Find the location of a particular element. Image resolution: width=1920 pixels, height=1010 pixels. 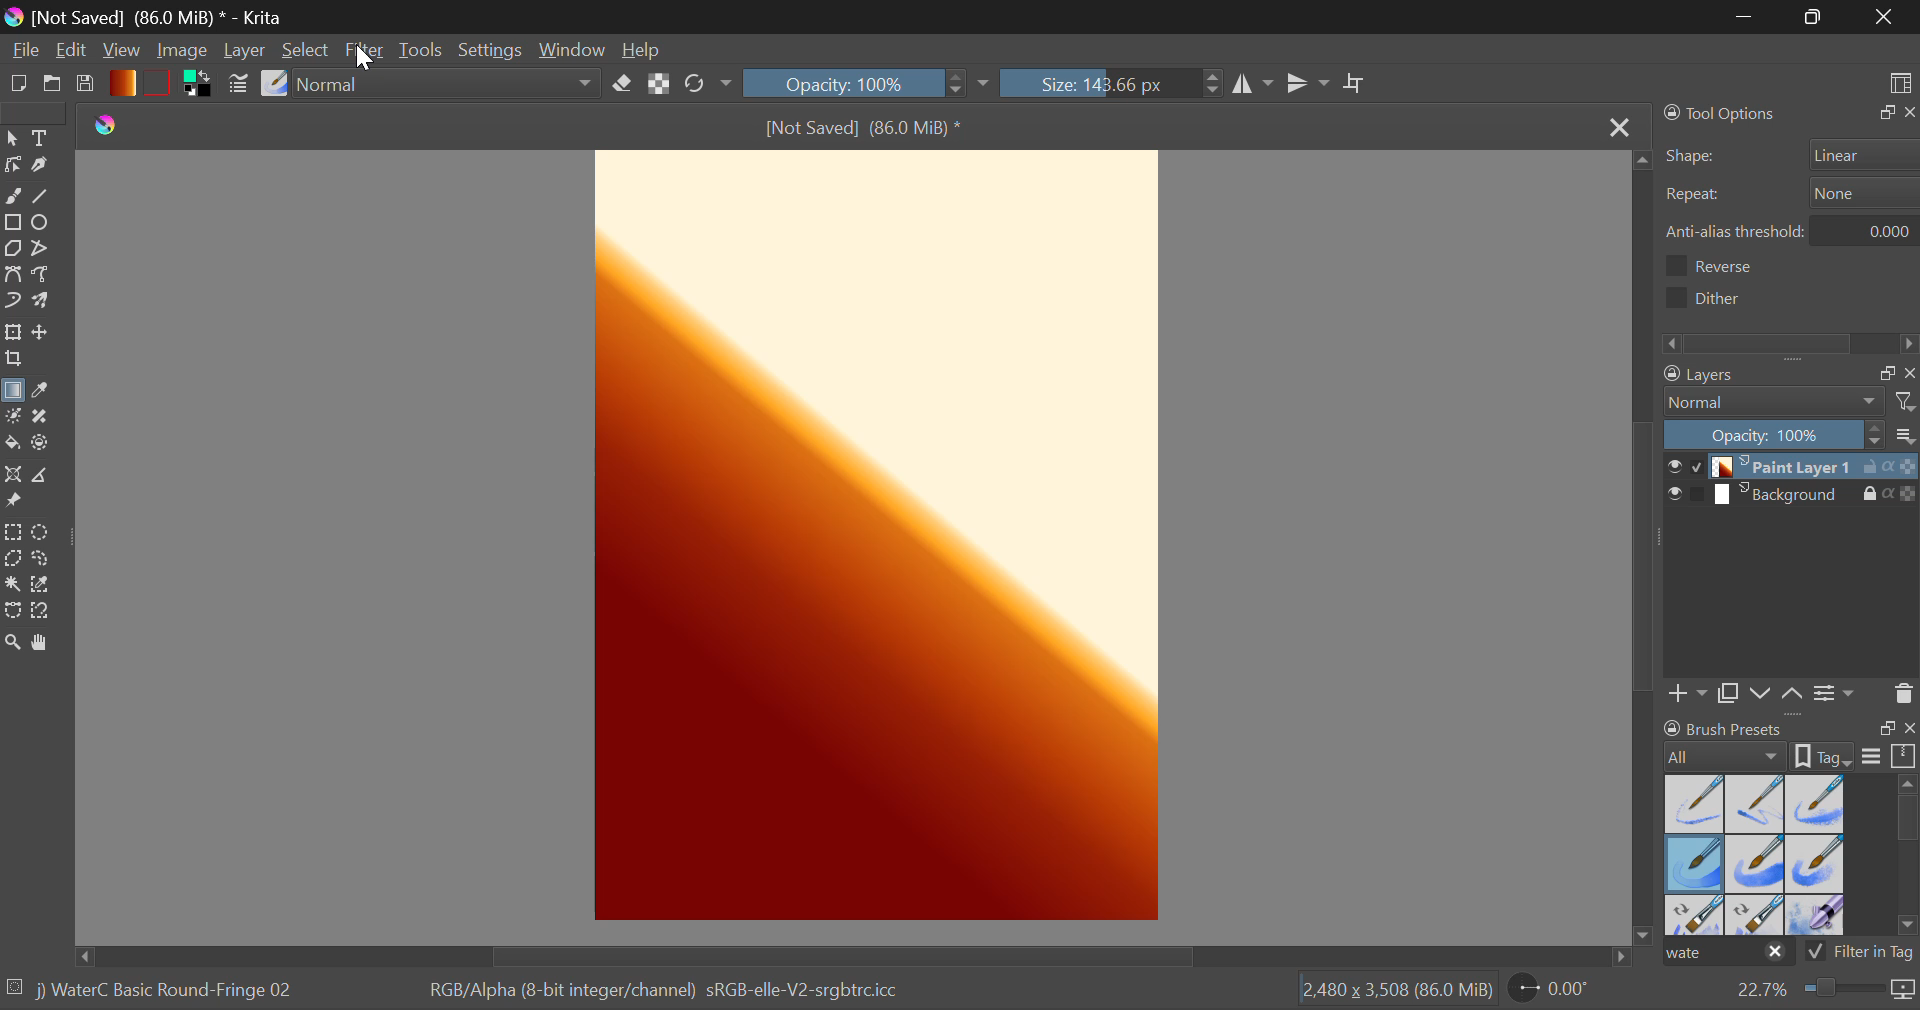

menu is located at coordinates (1908, 438).